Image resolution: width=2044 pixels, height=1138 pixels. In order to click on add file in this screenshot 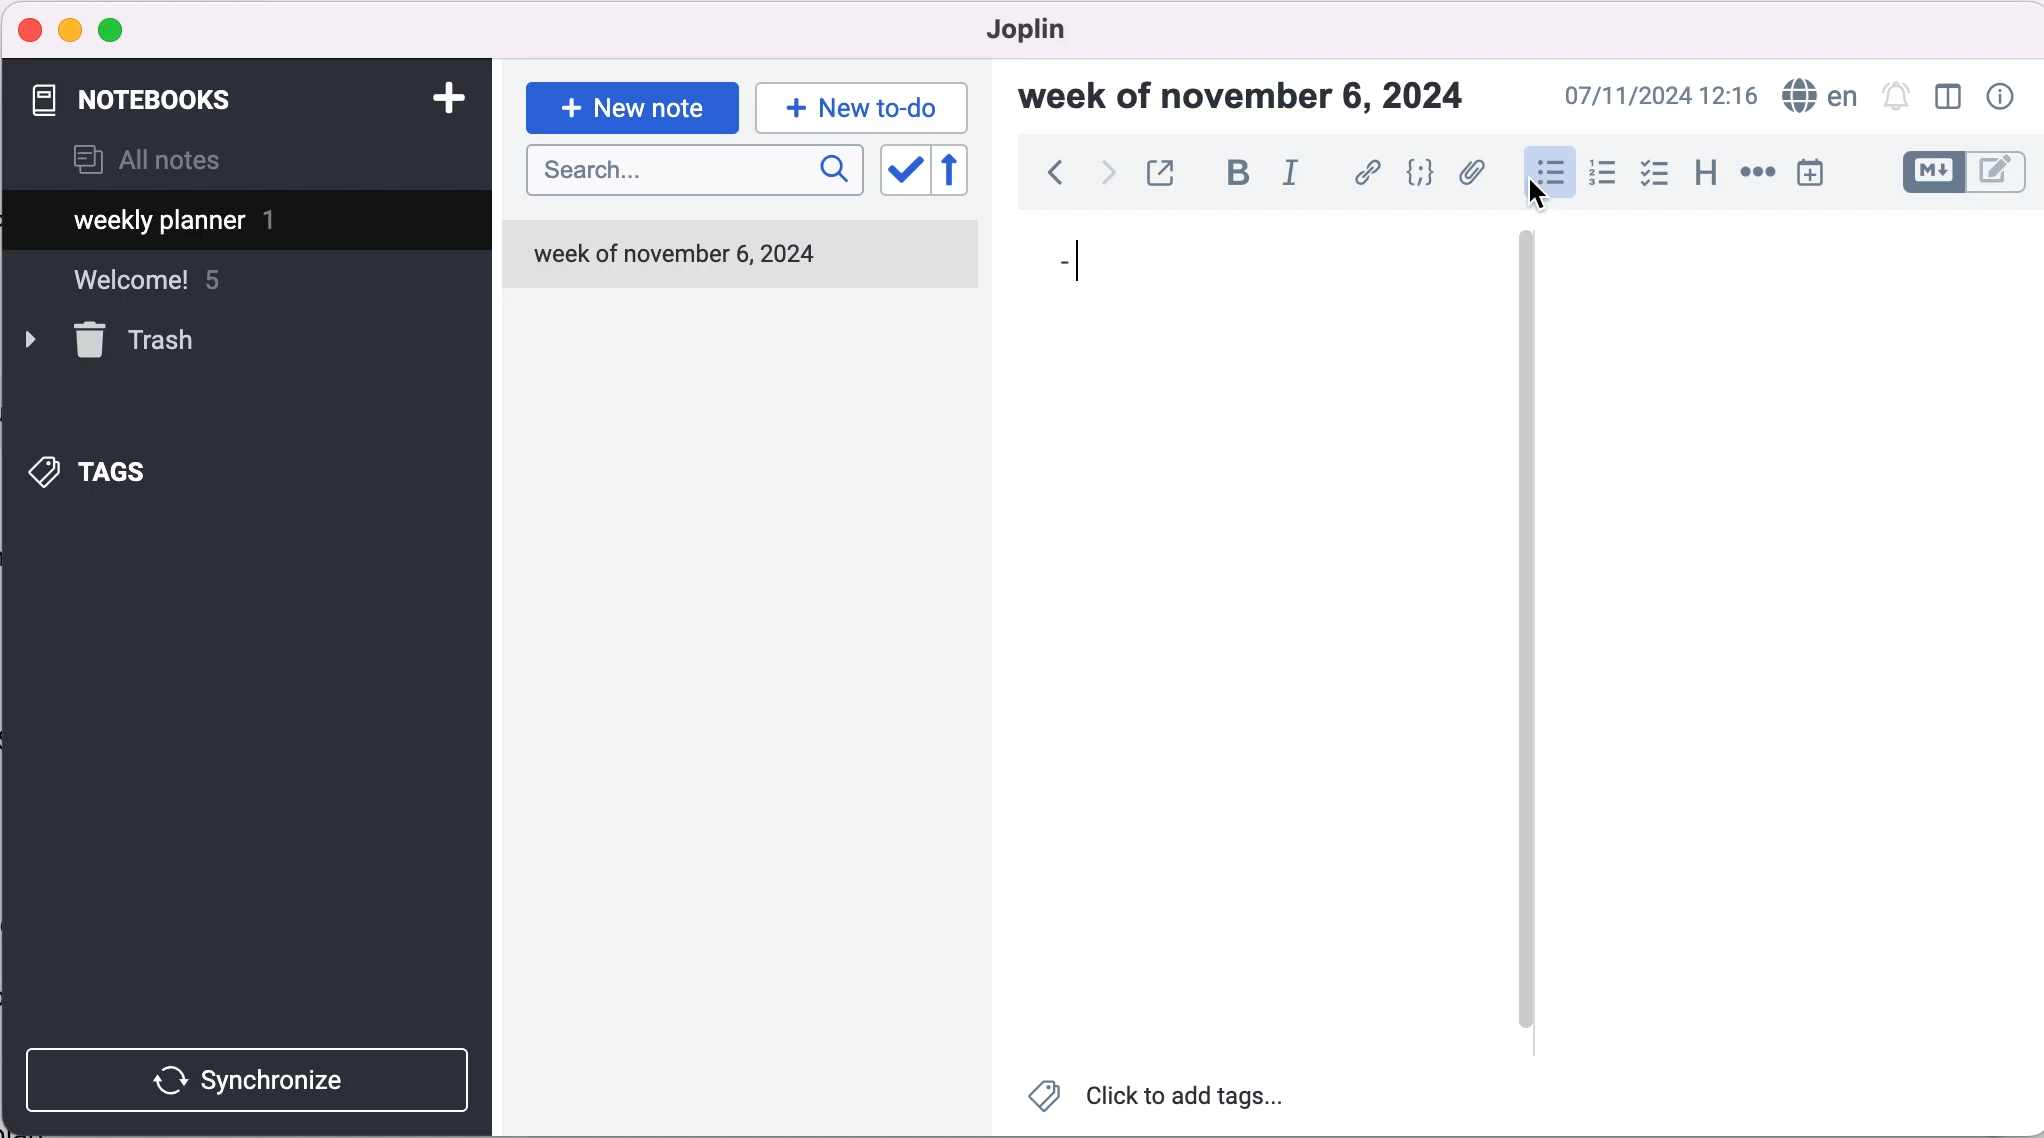, I will do `click(1472, 176)`.